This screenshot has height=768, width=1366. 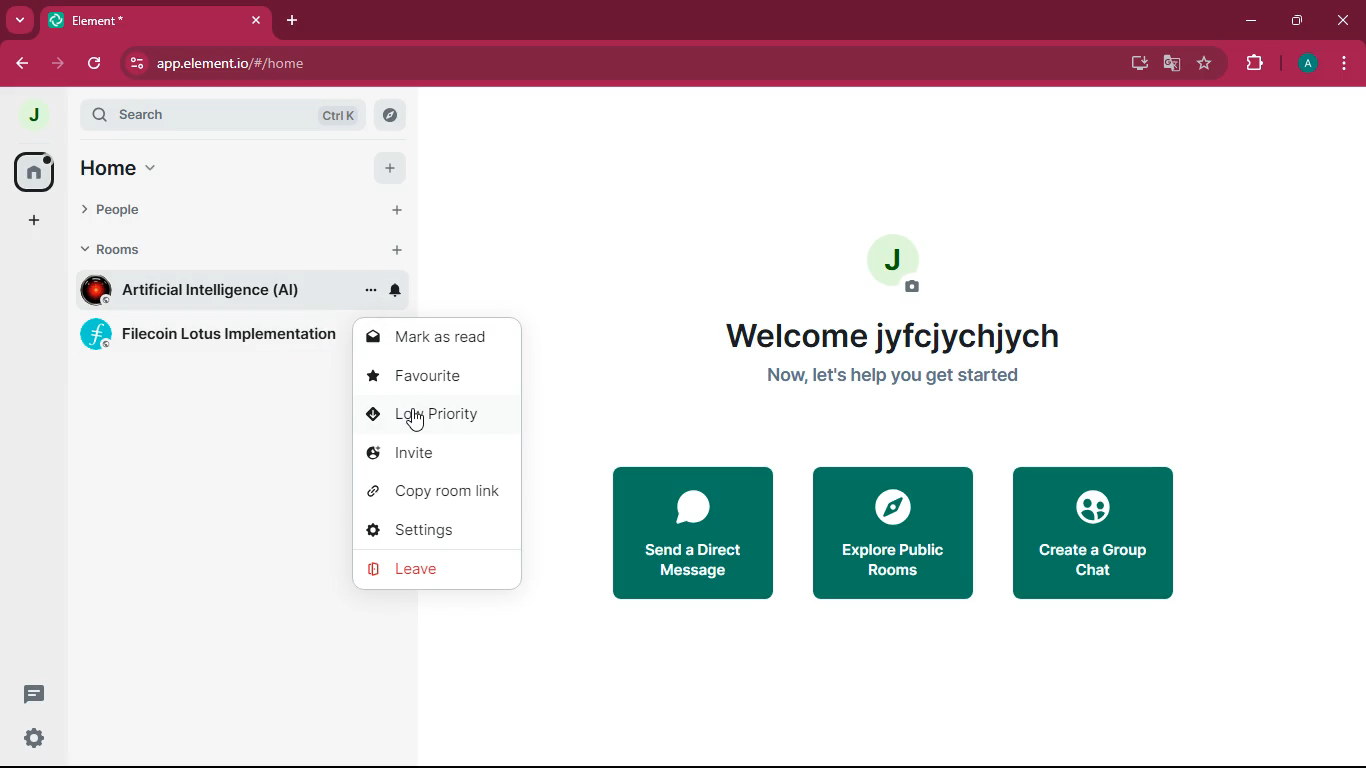 I want to click on search, so click(x=389, y=116).